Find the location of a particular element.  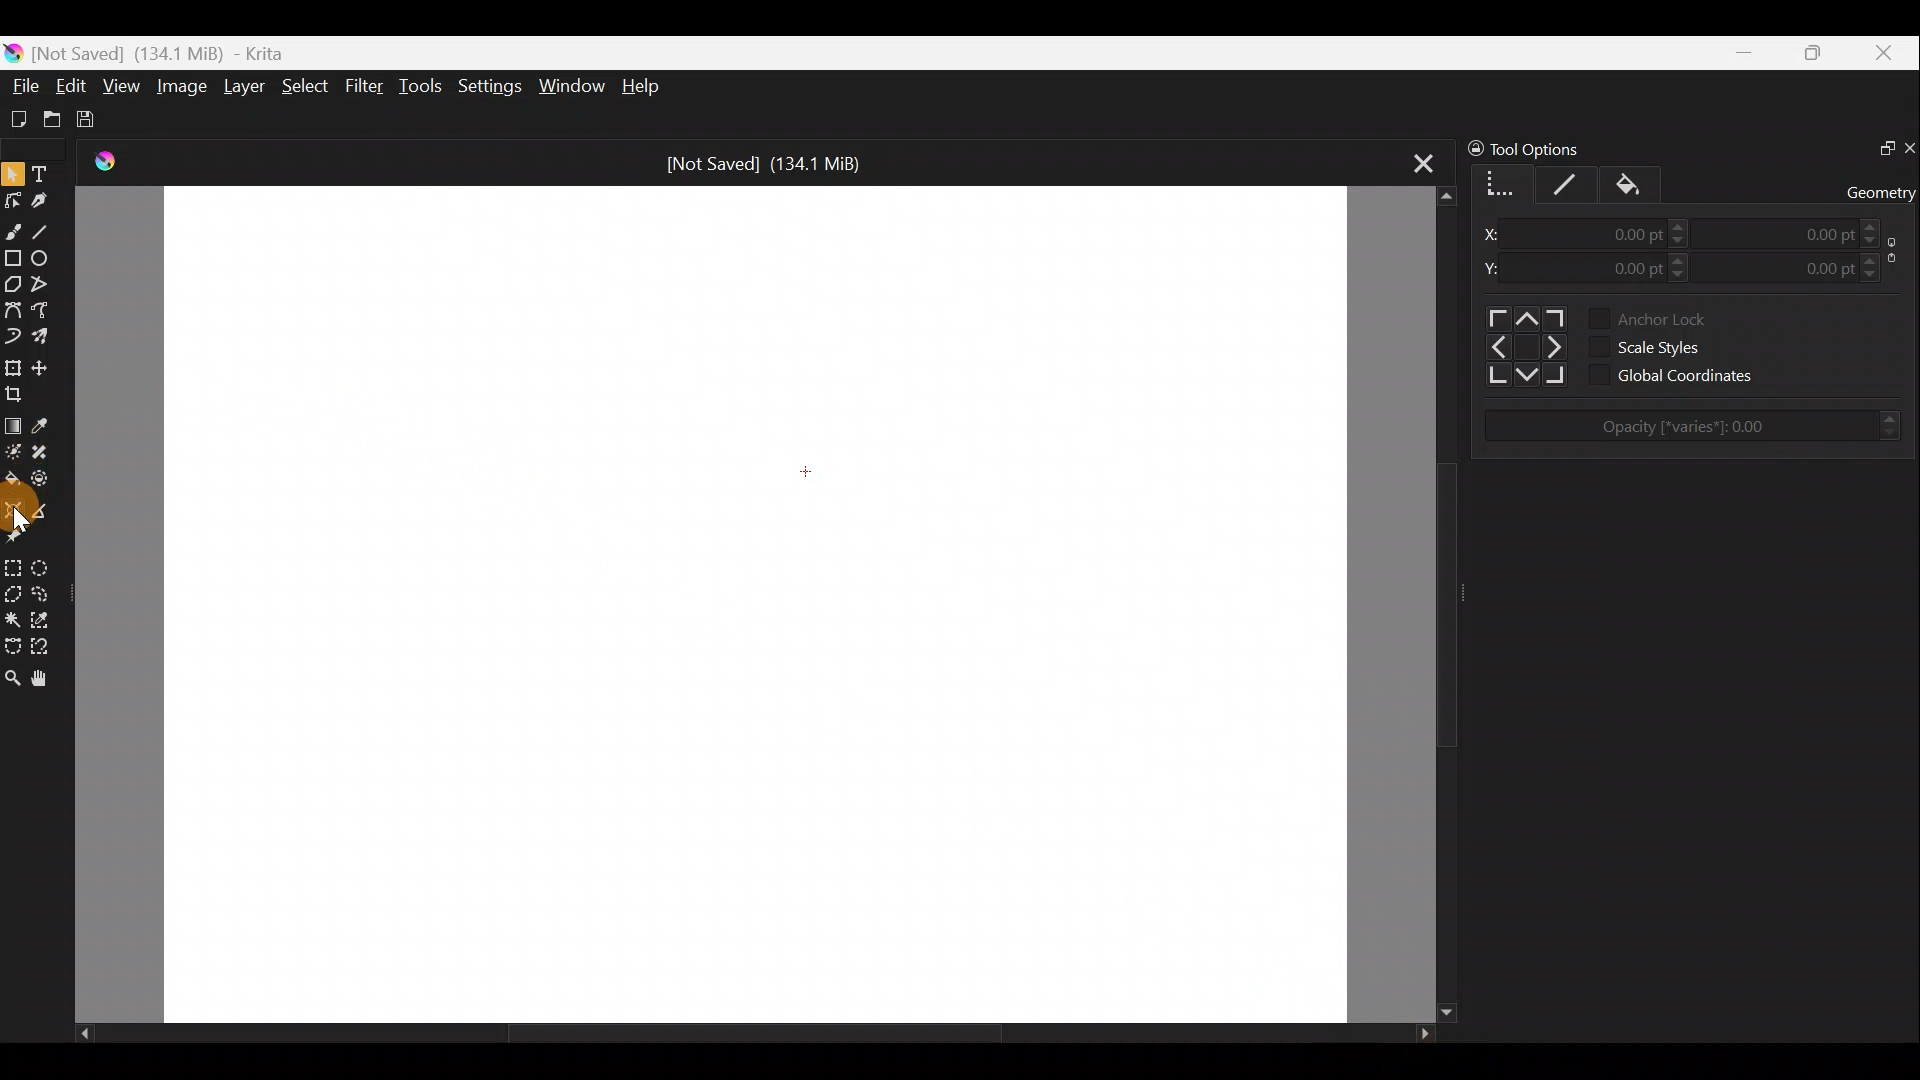

Maximize is located at coordinates (1819, 52).